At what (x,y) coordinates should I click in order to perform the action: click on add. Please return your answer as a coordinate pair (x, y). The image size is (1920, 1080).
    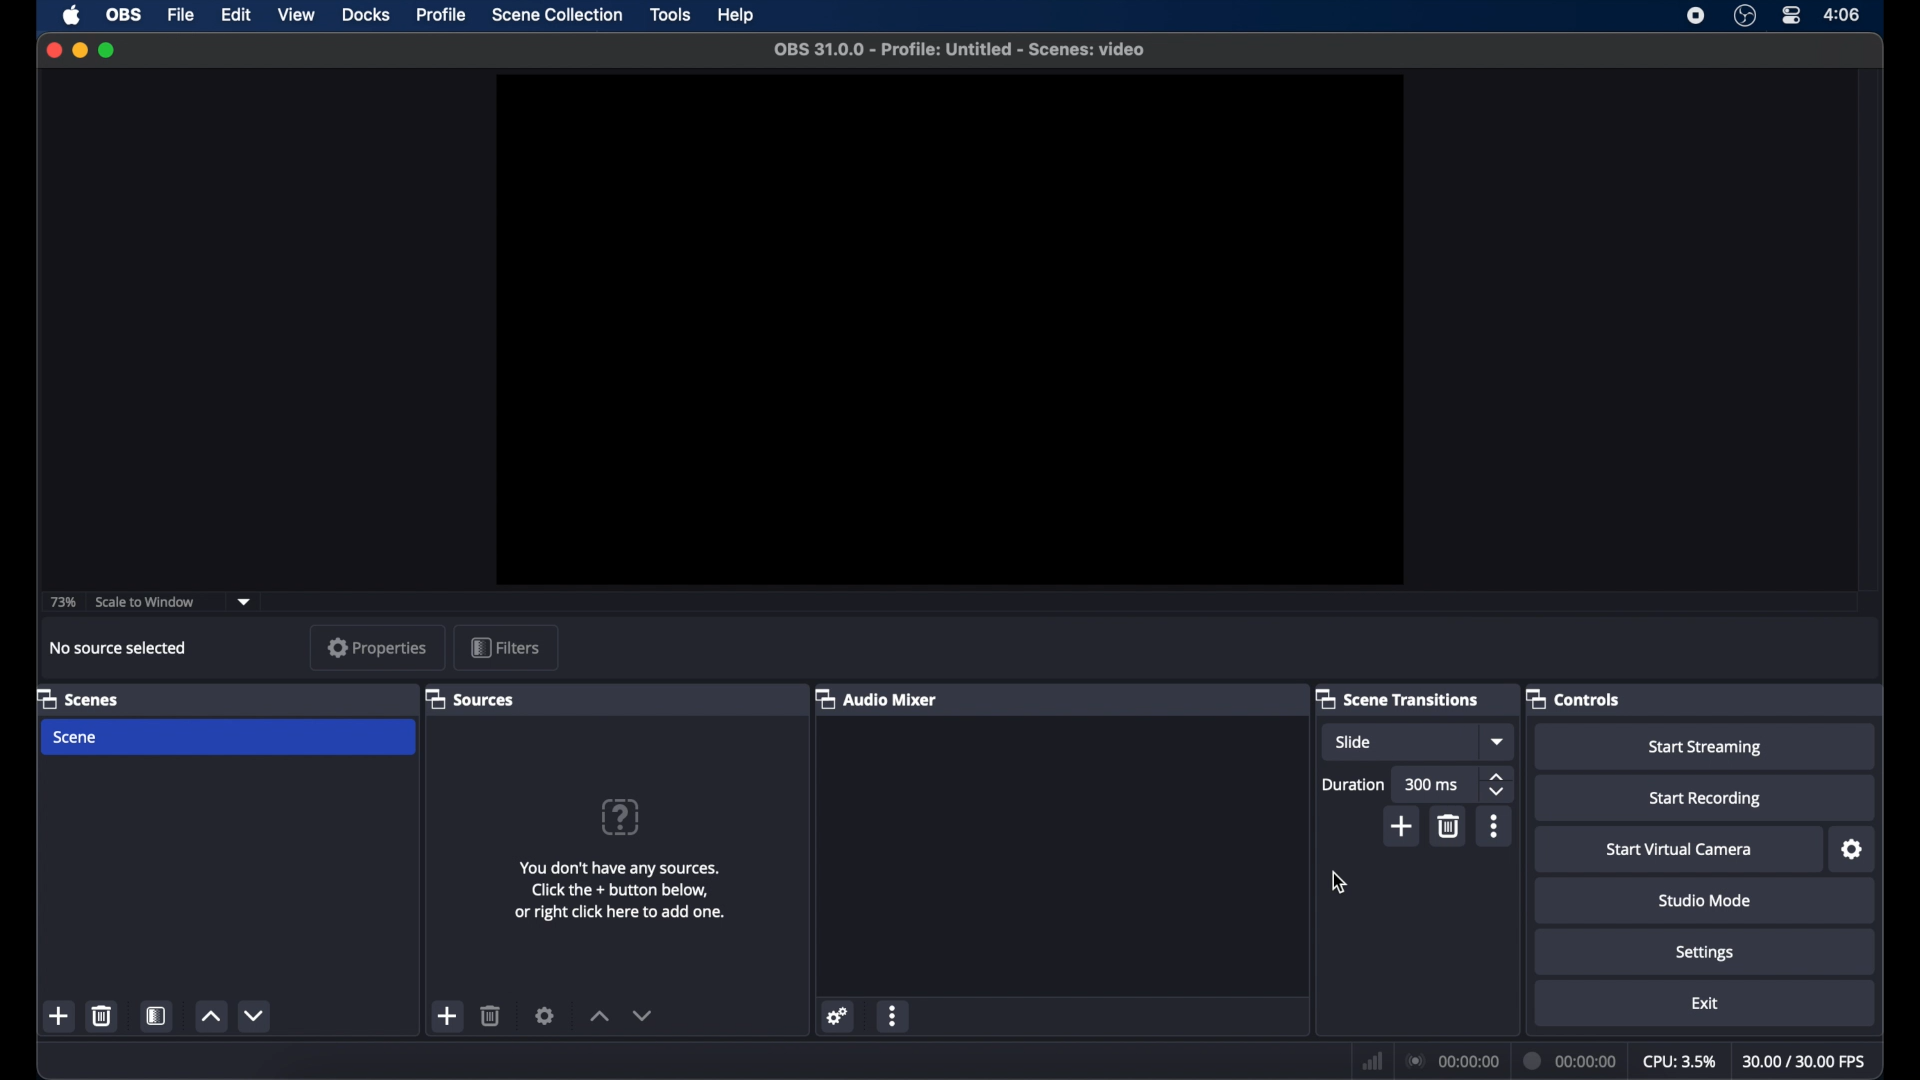
    Looking at the image, I should click on (60, 1016).